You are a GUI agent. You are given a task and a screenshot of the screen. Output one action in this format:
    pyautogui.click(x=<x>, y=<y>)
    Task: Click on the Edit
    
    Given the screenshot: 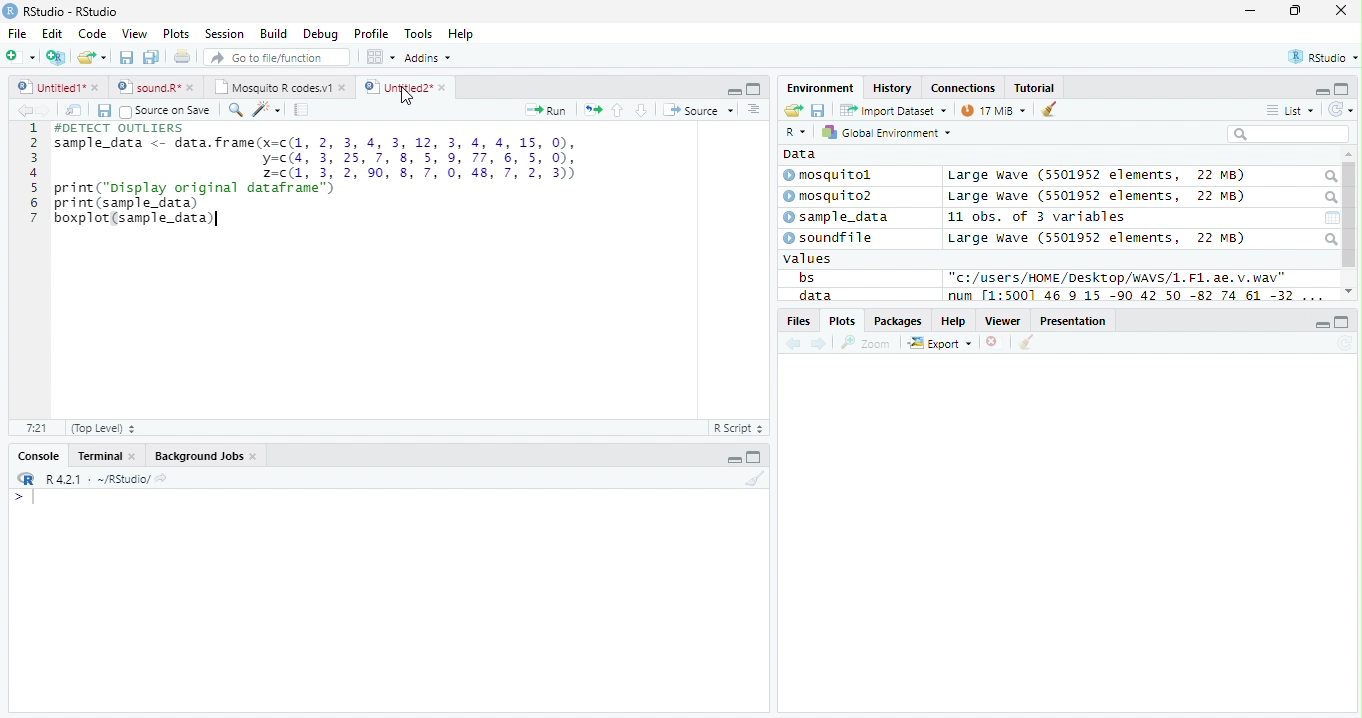 What is the action you would take?
    pyautogui.click(x=53, y=34)
    